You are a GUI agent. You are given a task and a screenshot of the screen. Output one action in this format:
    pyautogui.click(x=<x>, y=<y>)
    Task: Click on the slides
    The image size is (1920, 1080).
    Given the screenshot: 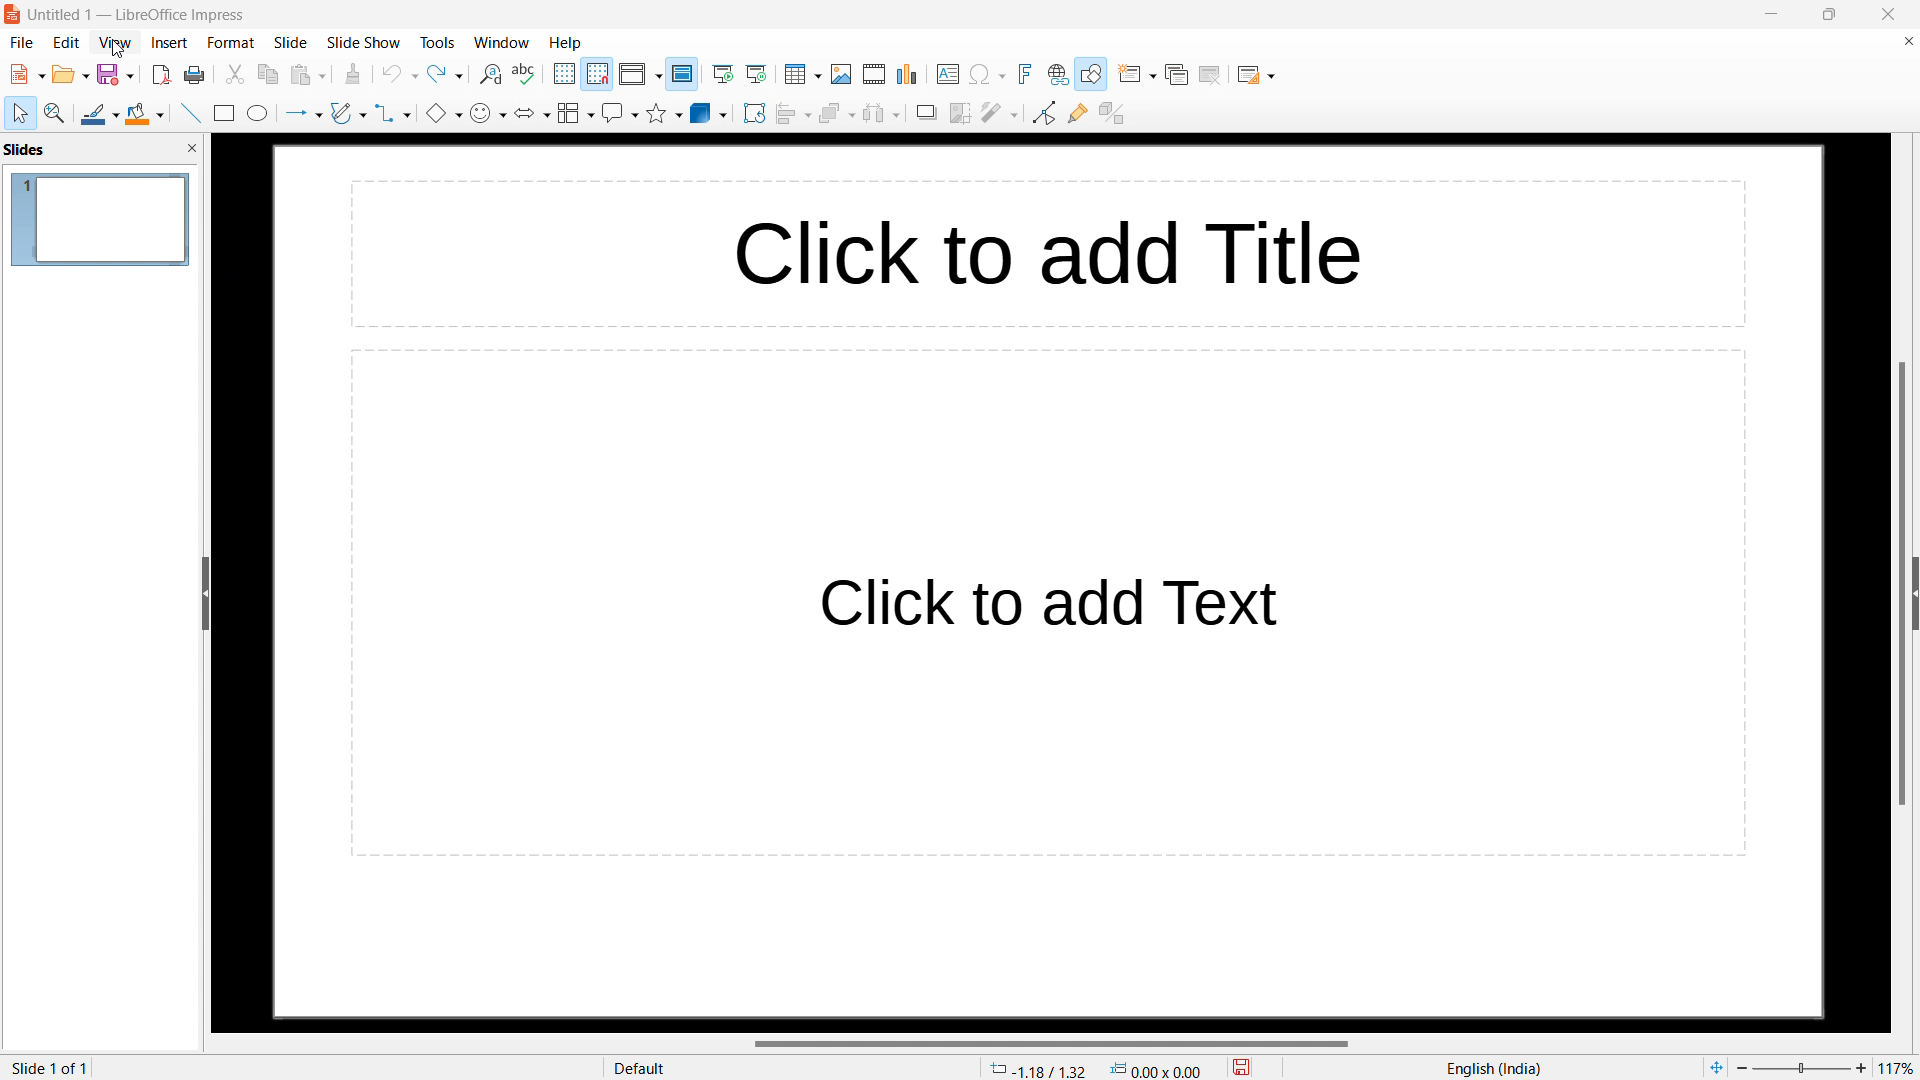 What is the action you would take?
    pyautogui.click(x=25, y=149)
    